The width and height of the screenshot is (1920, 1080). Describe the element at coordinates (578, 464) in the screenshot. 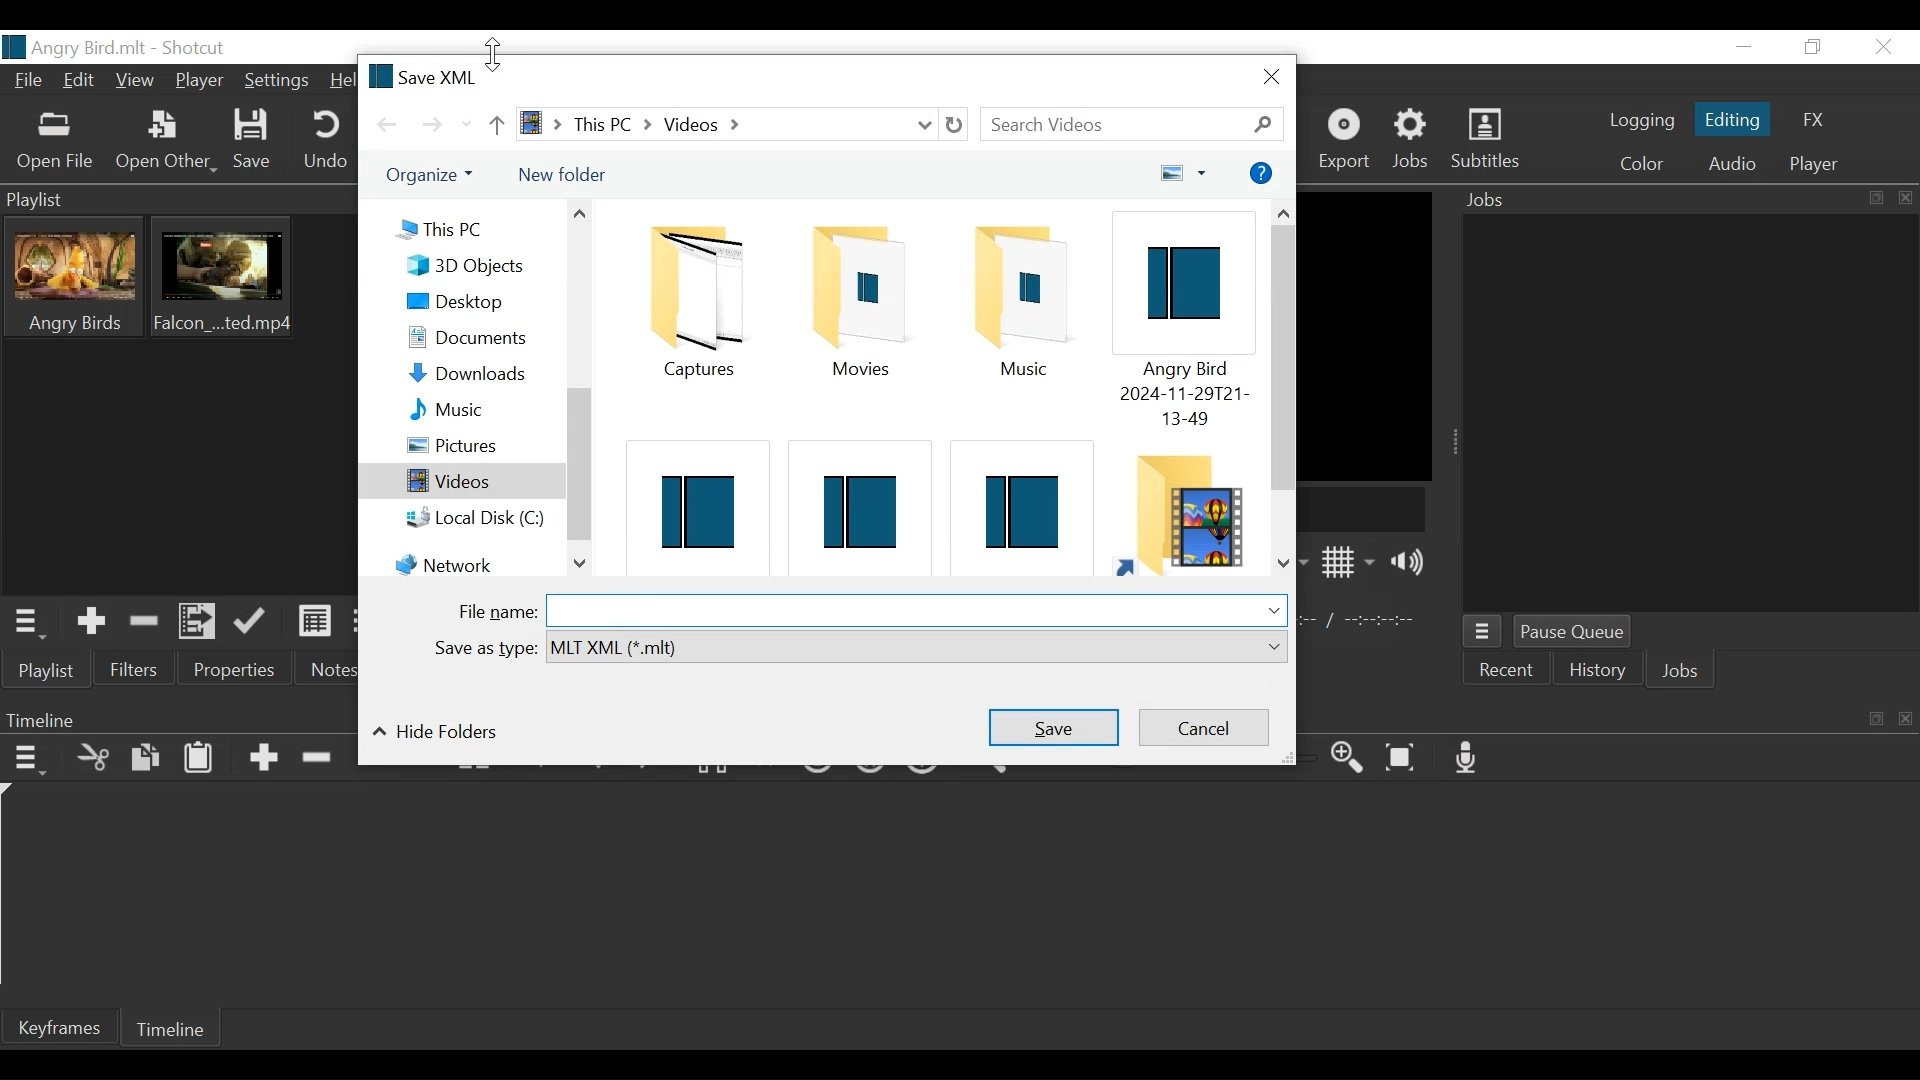

I see `Vertical Scroll bar` at that location.